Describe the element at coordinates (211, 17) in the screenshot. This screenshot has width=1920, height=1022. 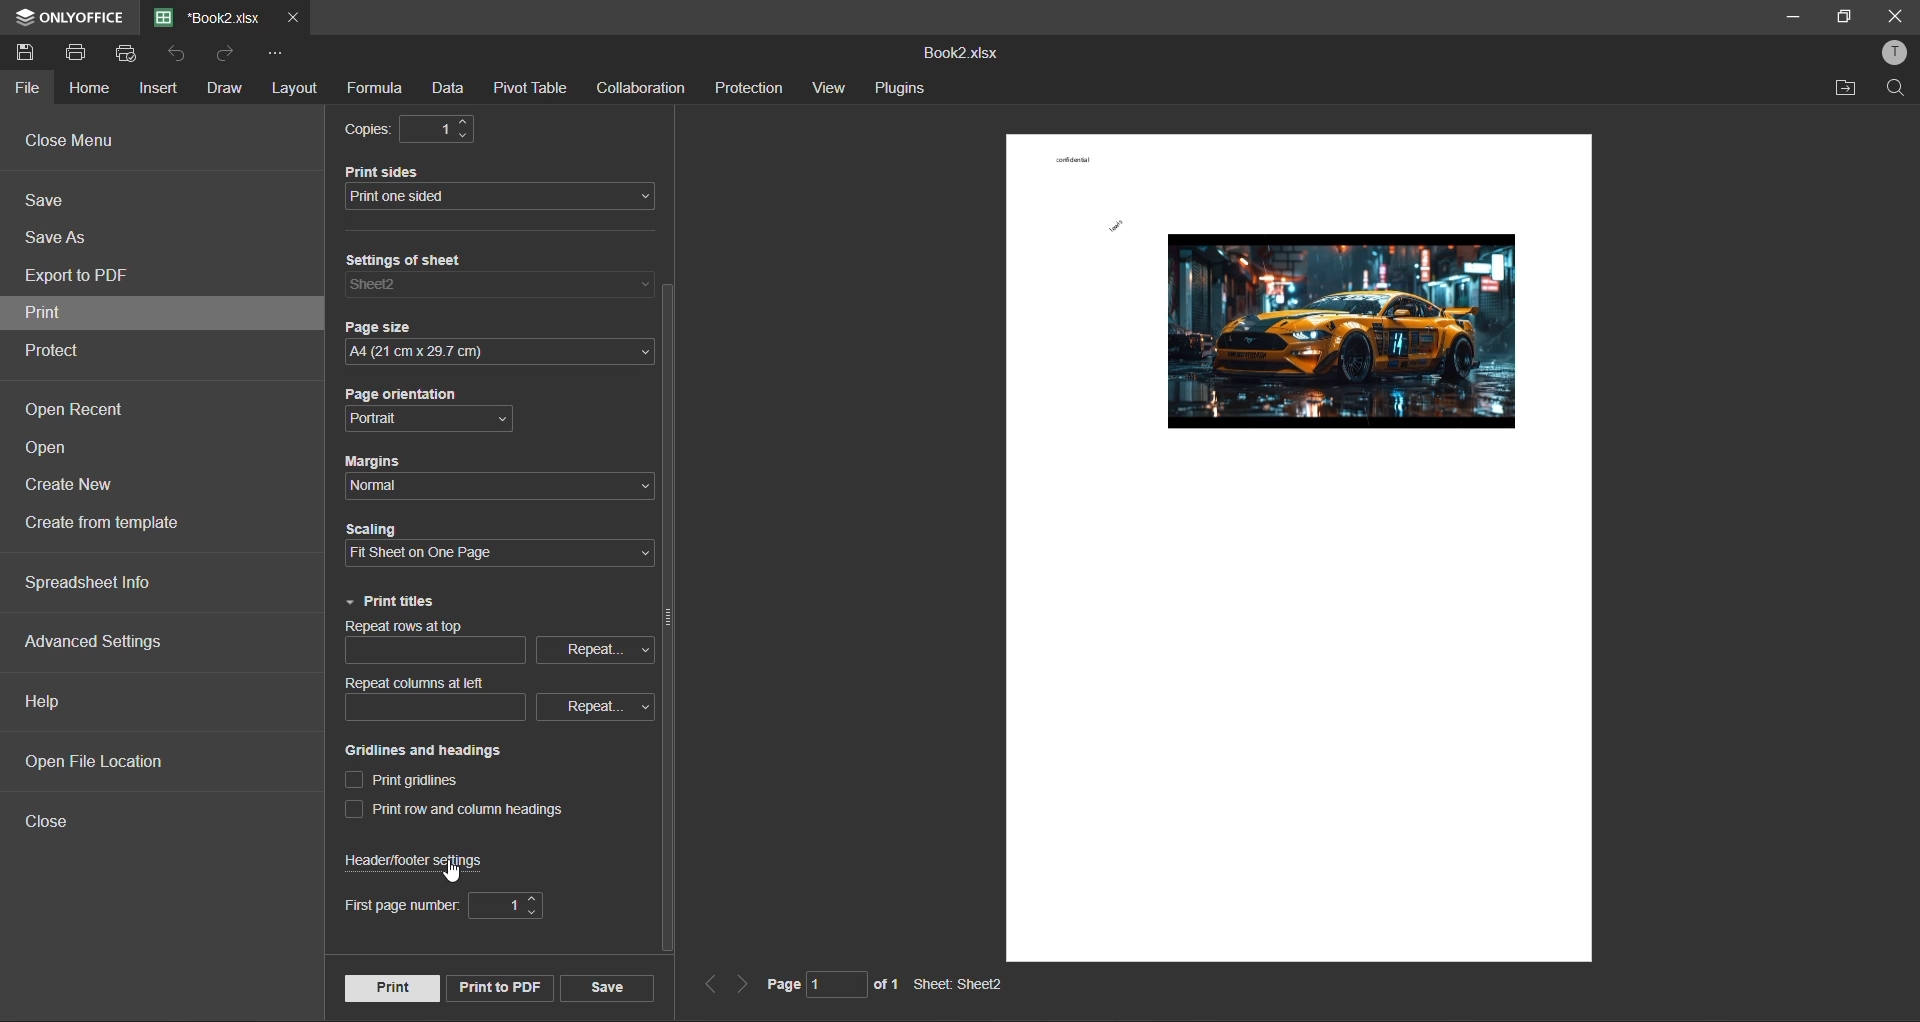
I see `filename` at that location.